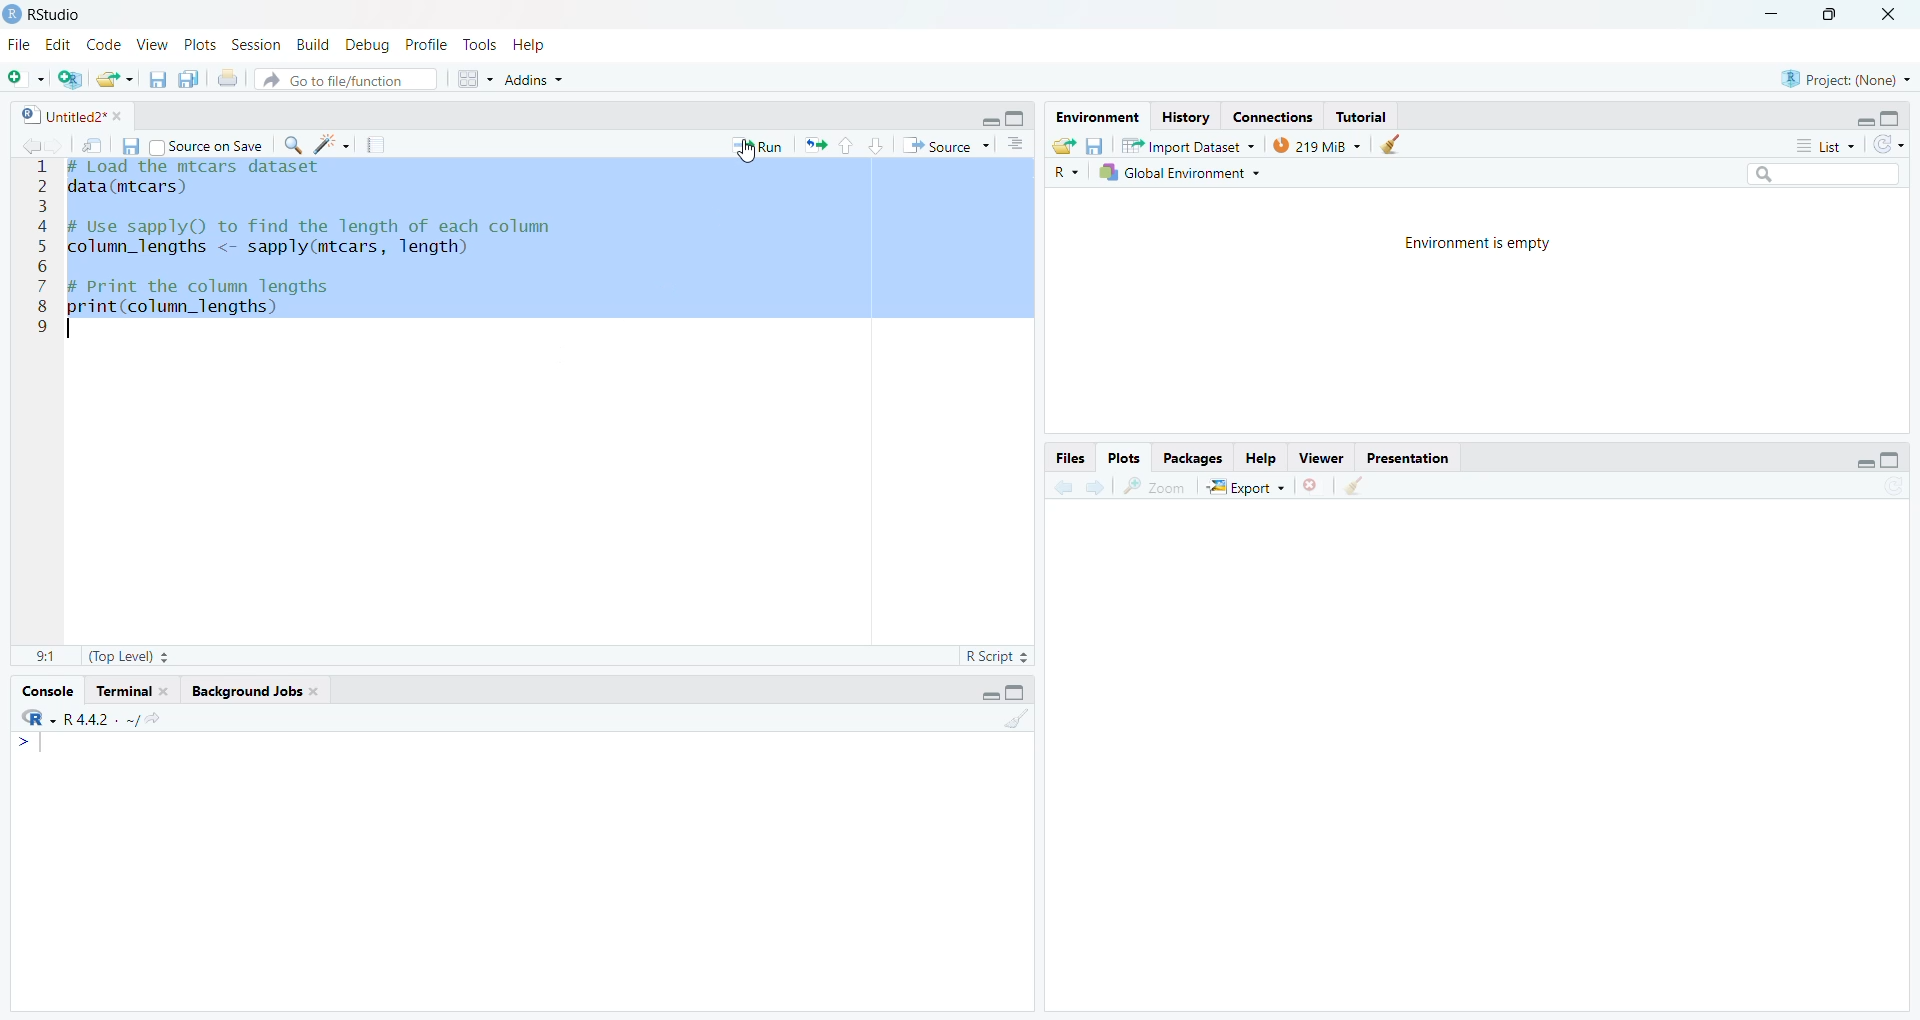 This screenshot has width=1920, height=1020. What do you see at coordinates (1892, 16) in the screenshot?
I see `Close` at bounding box center [1892, 16].